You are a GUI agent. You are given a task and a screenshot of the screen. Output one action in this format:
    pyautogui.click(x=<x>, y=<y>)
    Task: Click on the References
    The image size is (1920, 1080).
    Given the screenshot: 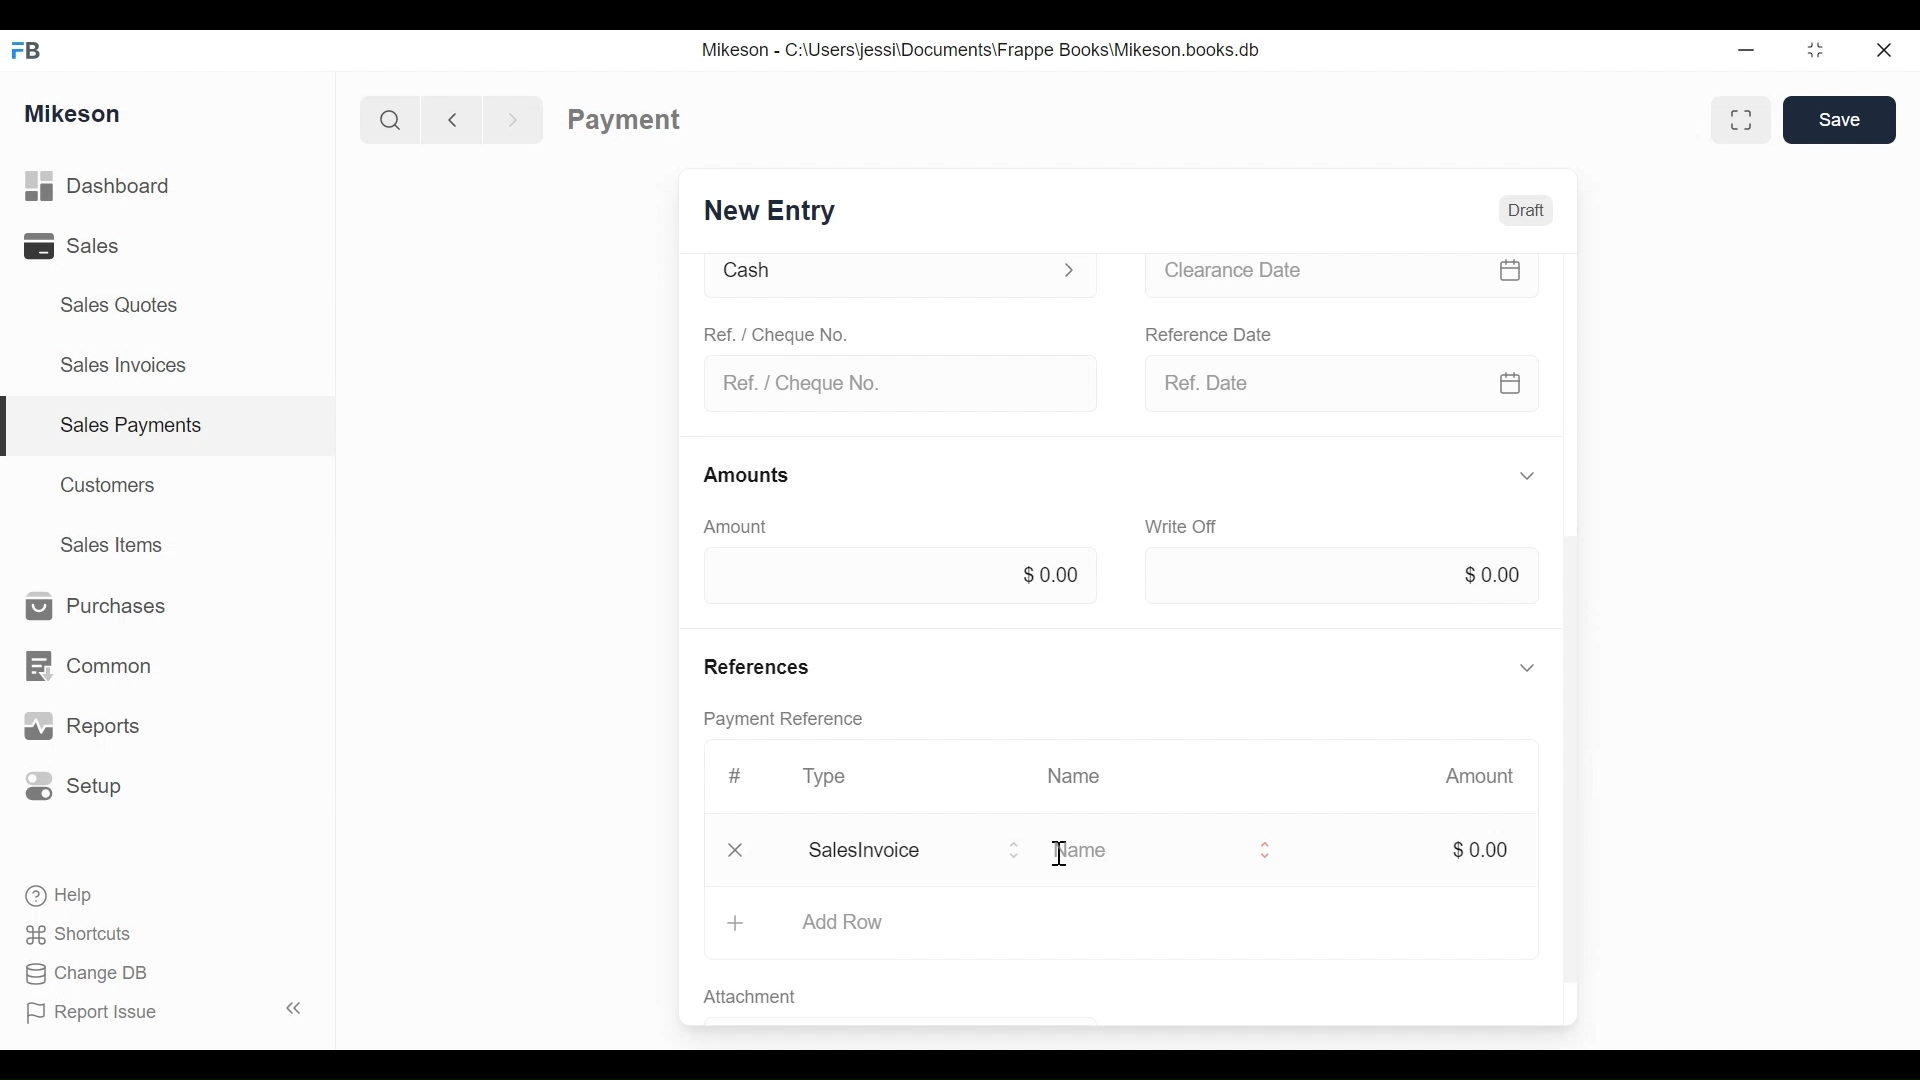 What is the action you would take?
    pyautogui.click(x=766, y=666)
    